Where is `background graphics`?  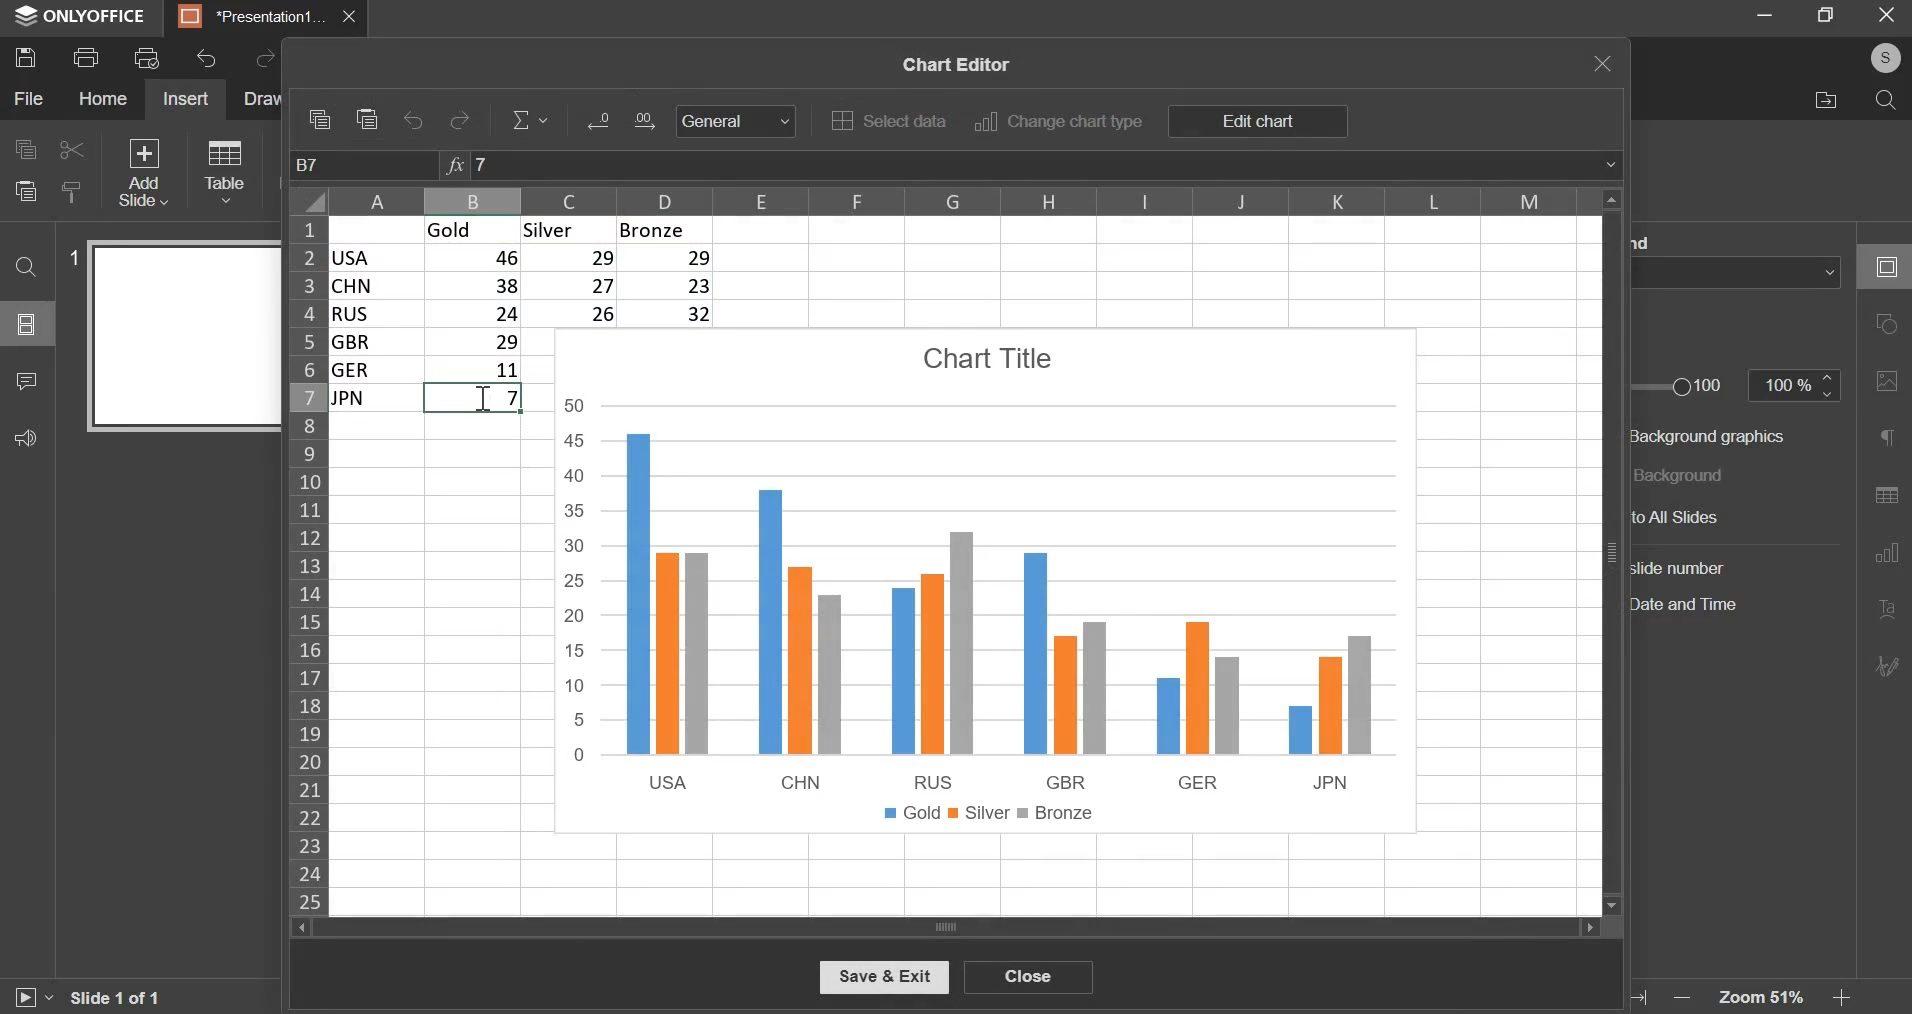
background graphics is located at coordinates (1713, 435).